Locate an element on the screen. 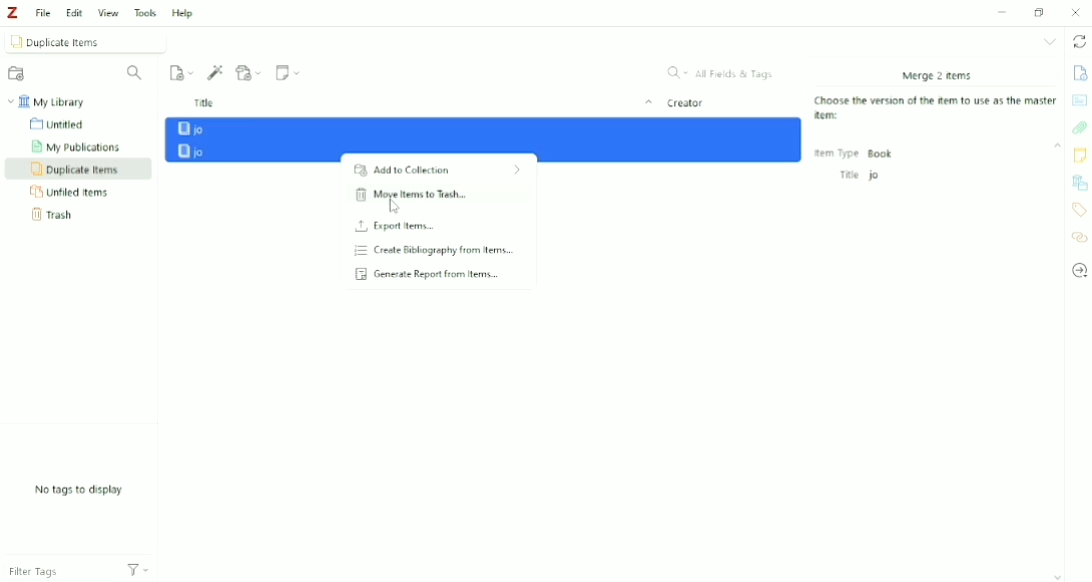 This screenshot has height=582, width=1092. Unfiled Items is located at coordinates (77, 192).